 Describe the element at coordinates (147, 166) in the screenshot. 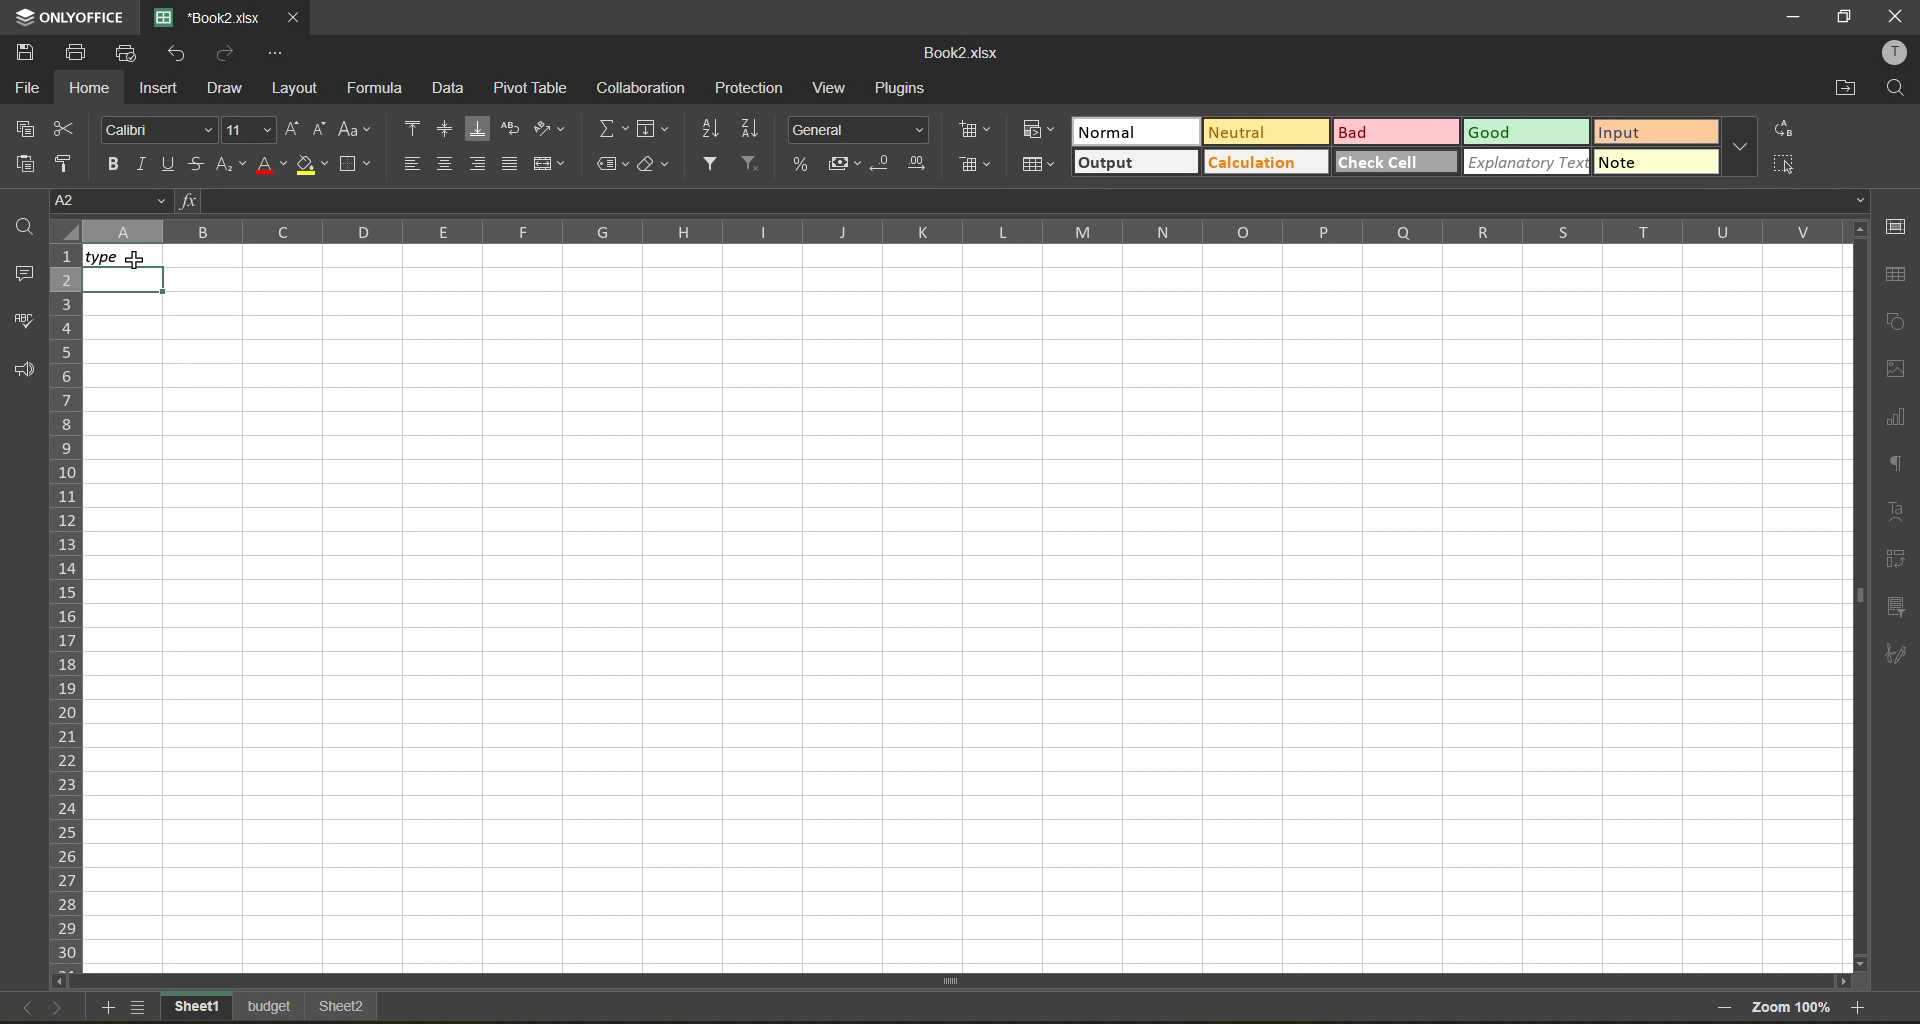

I see `italic` at that location.